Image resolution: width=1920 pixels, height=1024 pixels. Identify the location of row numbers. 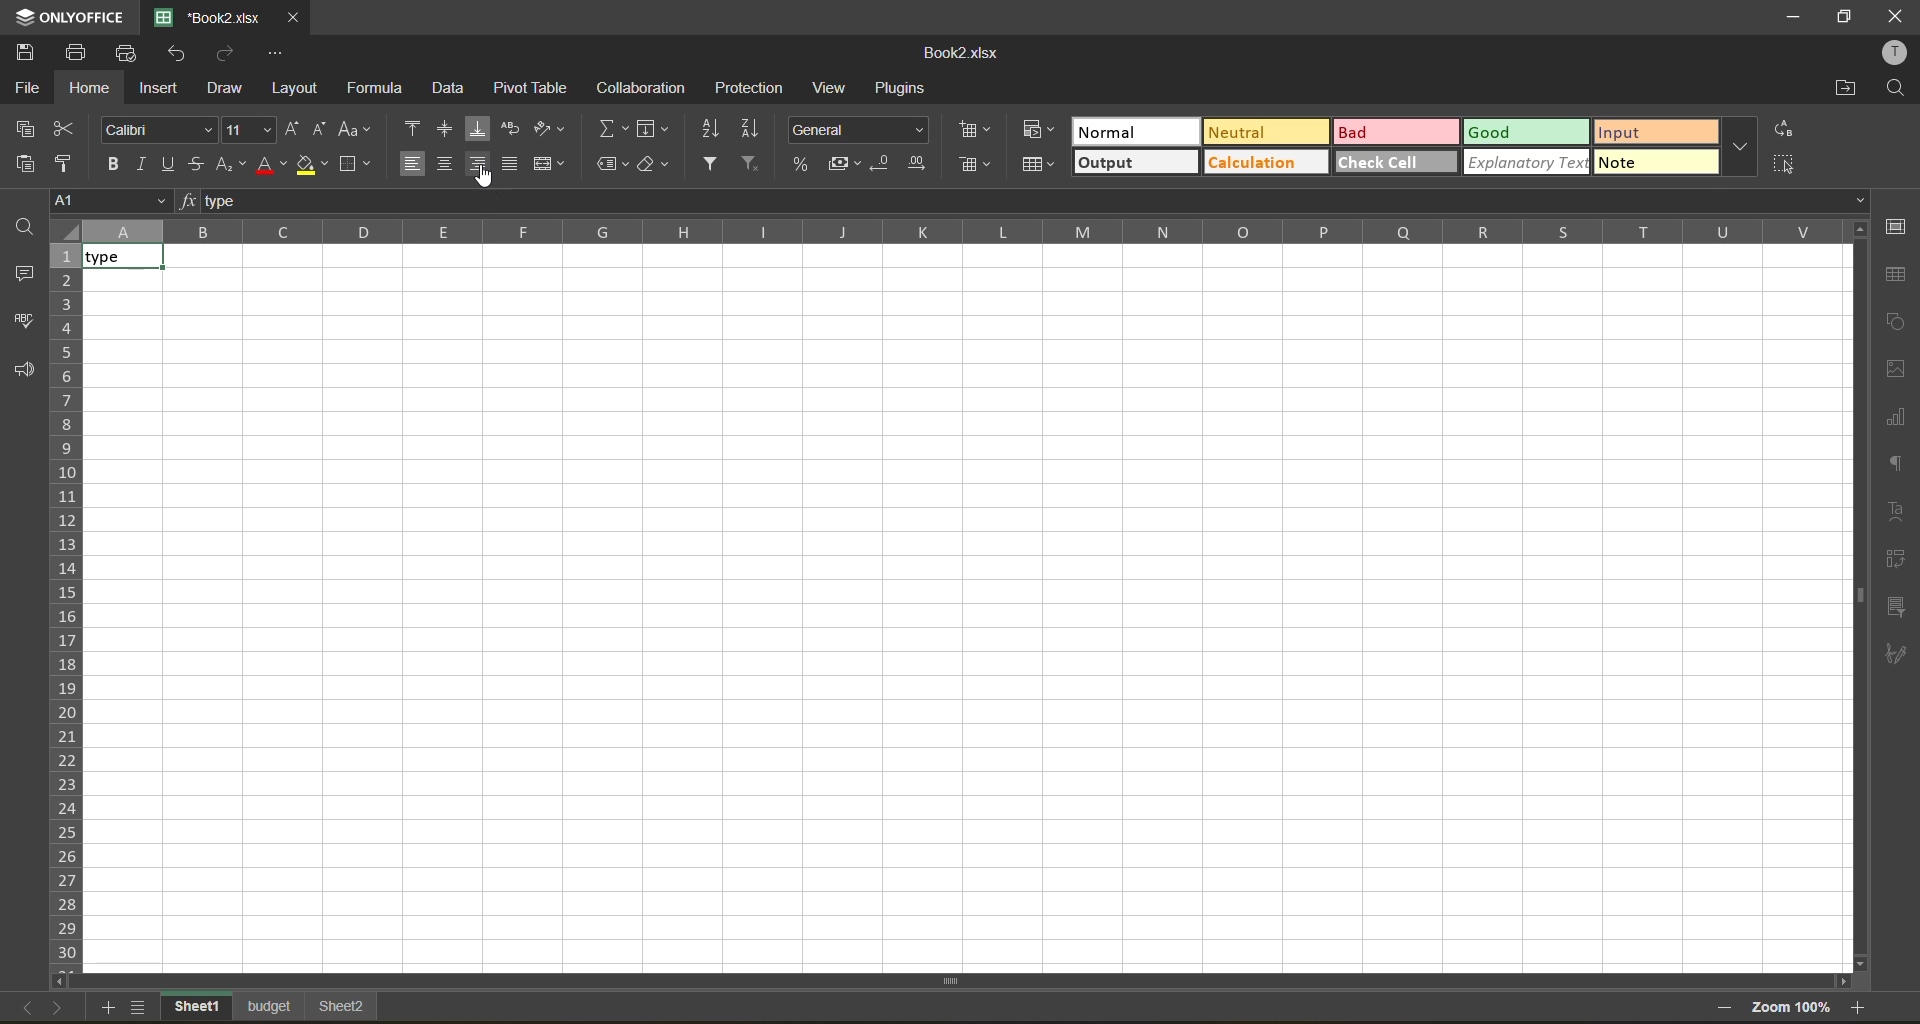
(67, 606).